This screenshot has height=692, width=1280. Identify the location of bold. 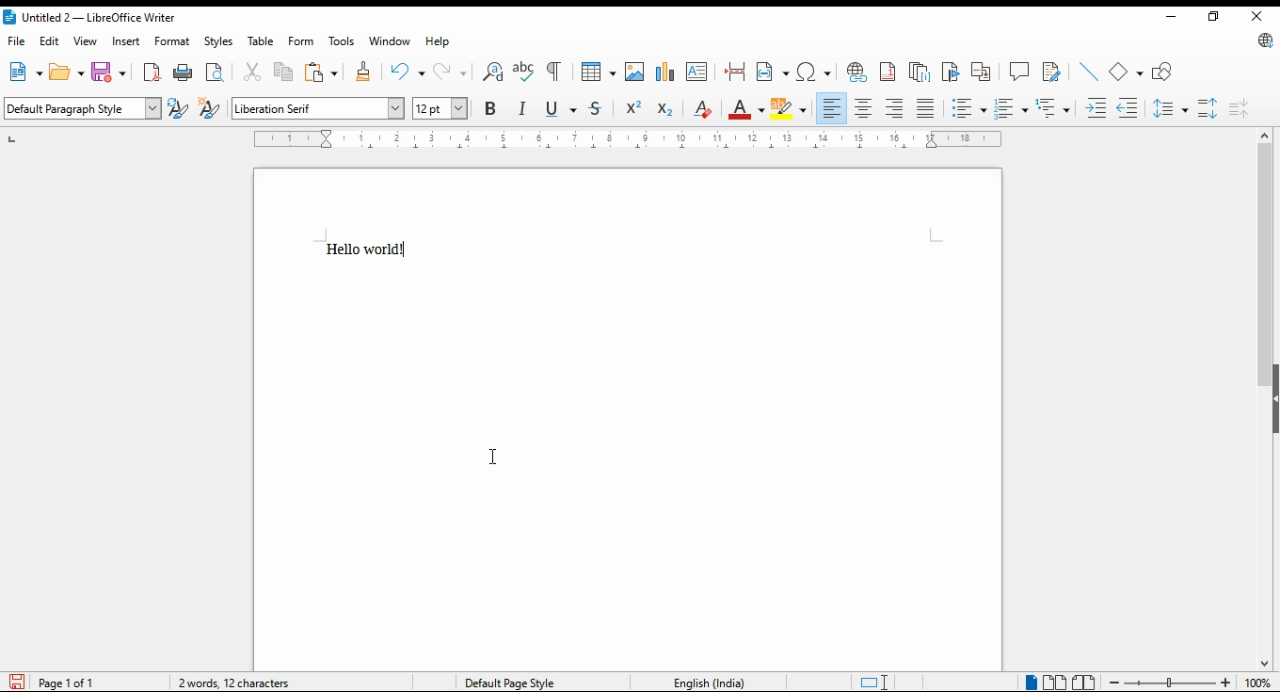
(491, 109).